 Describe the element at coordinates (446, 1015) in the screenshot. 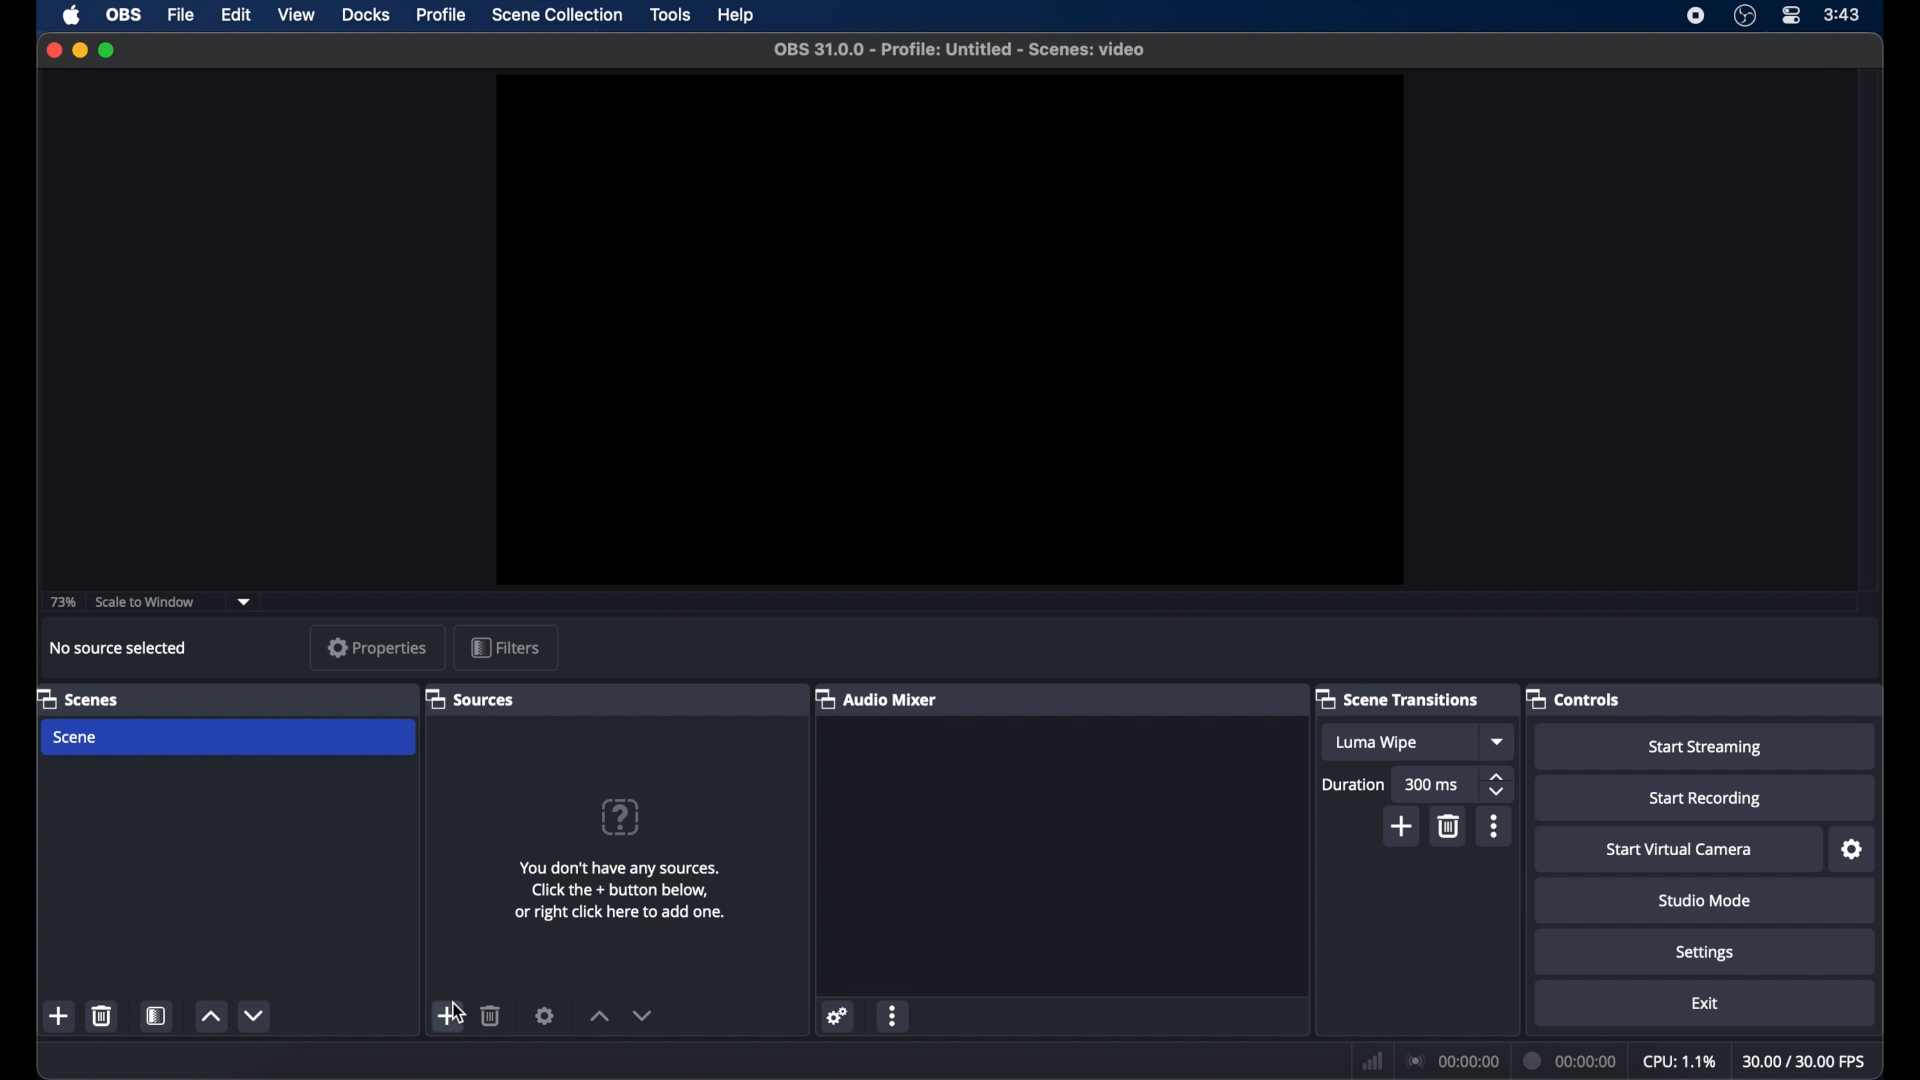

I see `add` at that location.